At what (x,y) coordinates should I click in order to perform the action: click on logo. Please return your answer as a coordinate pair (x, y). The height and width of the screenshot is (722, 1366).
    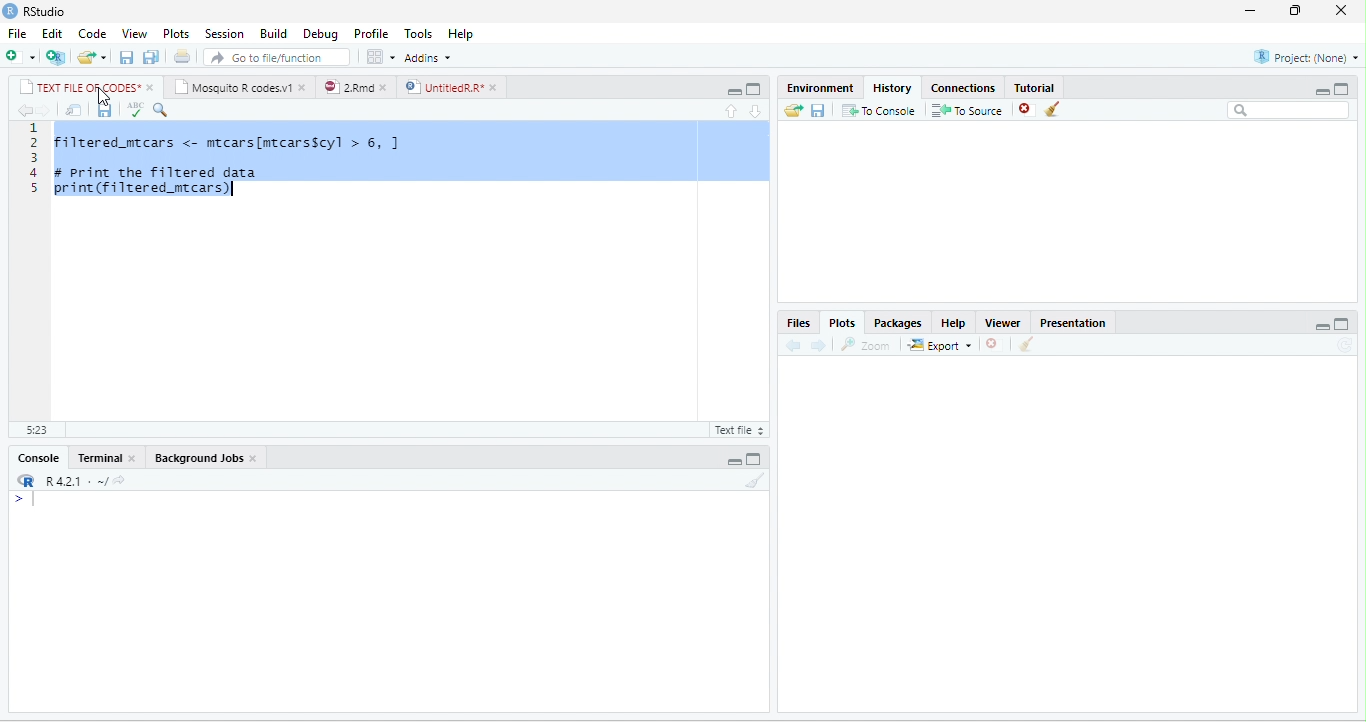
    Looking at the image, I should click on (10, 11).